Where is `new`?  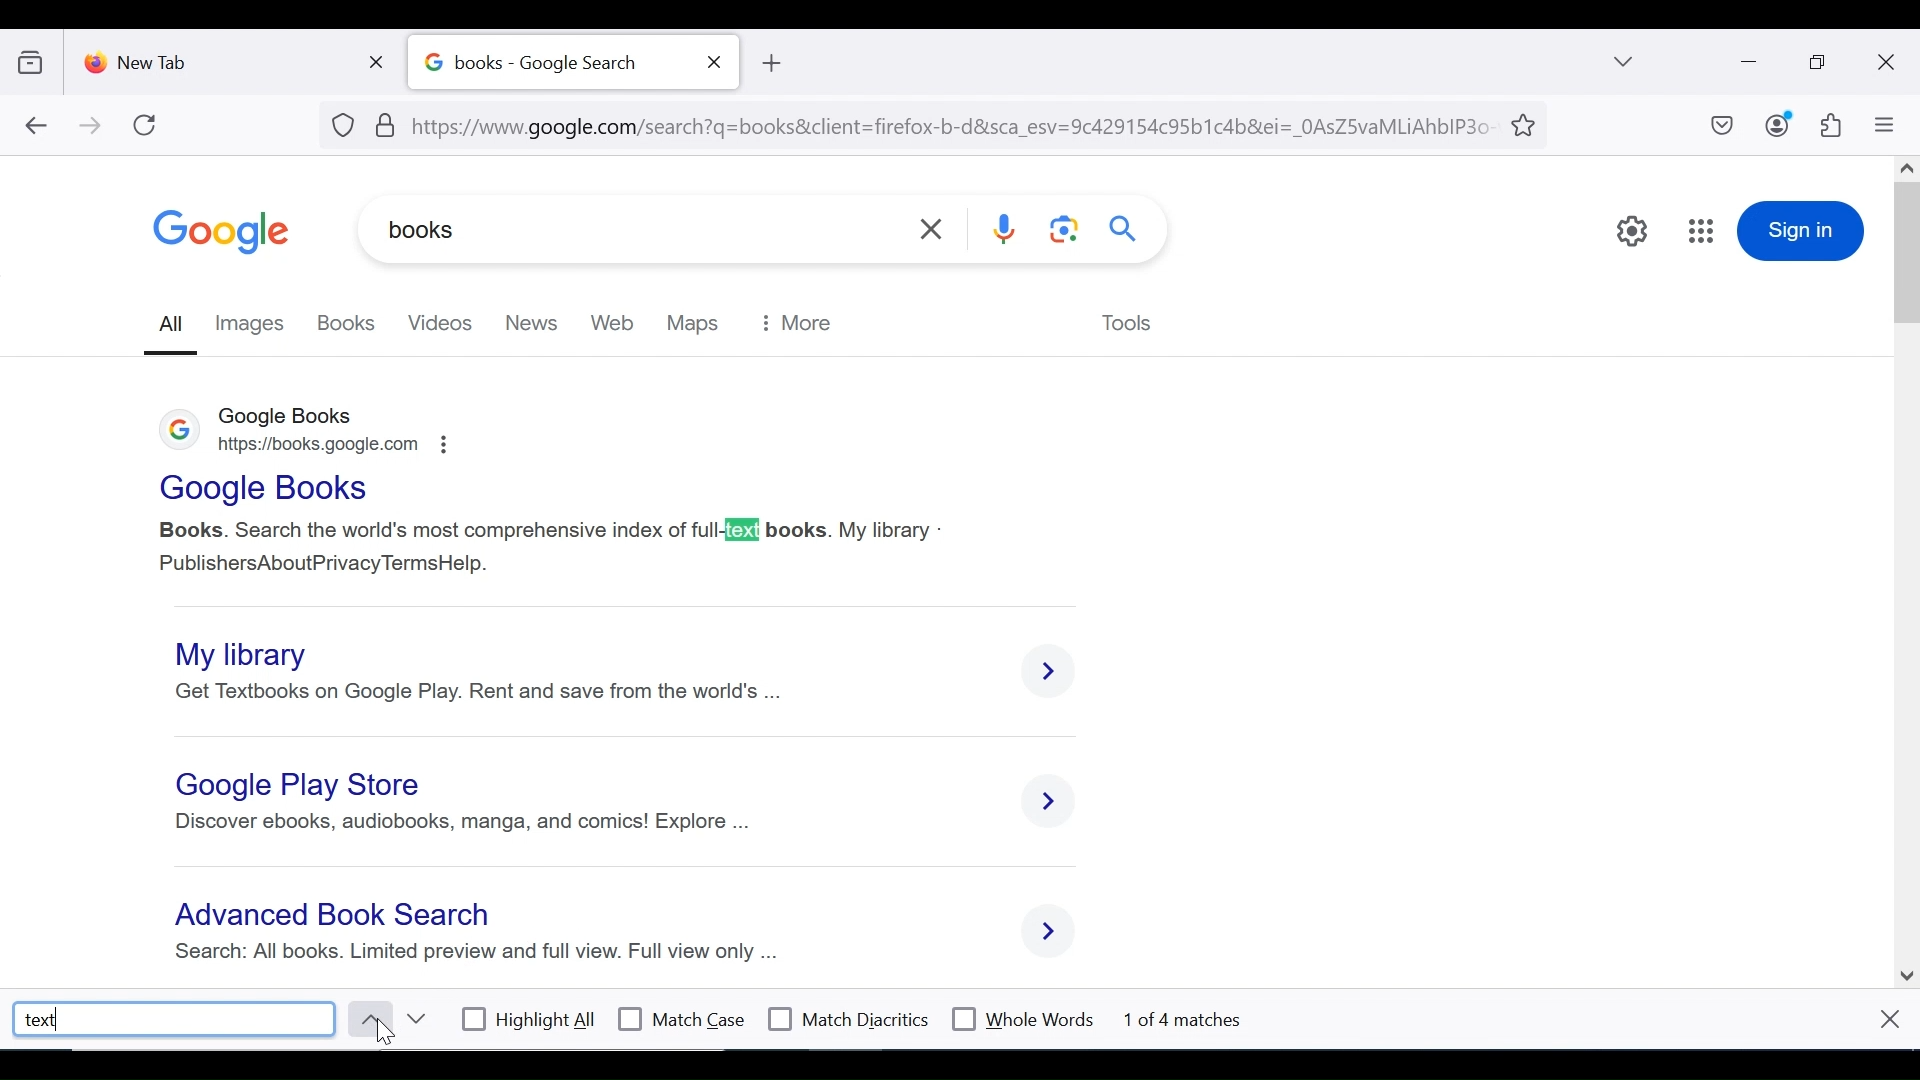
new is located at coordinates (530, 321).